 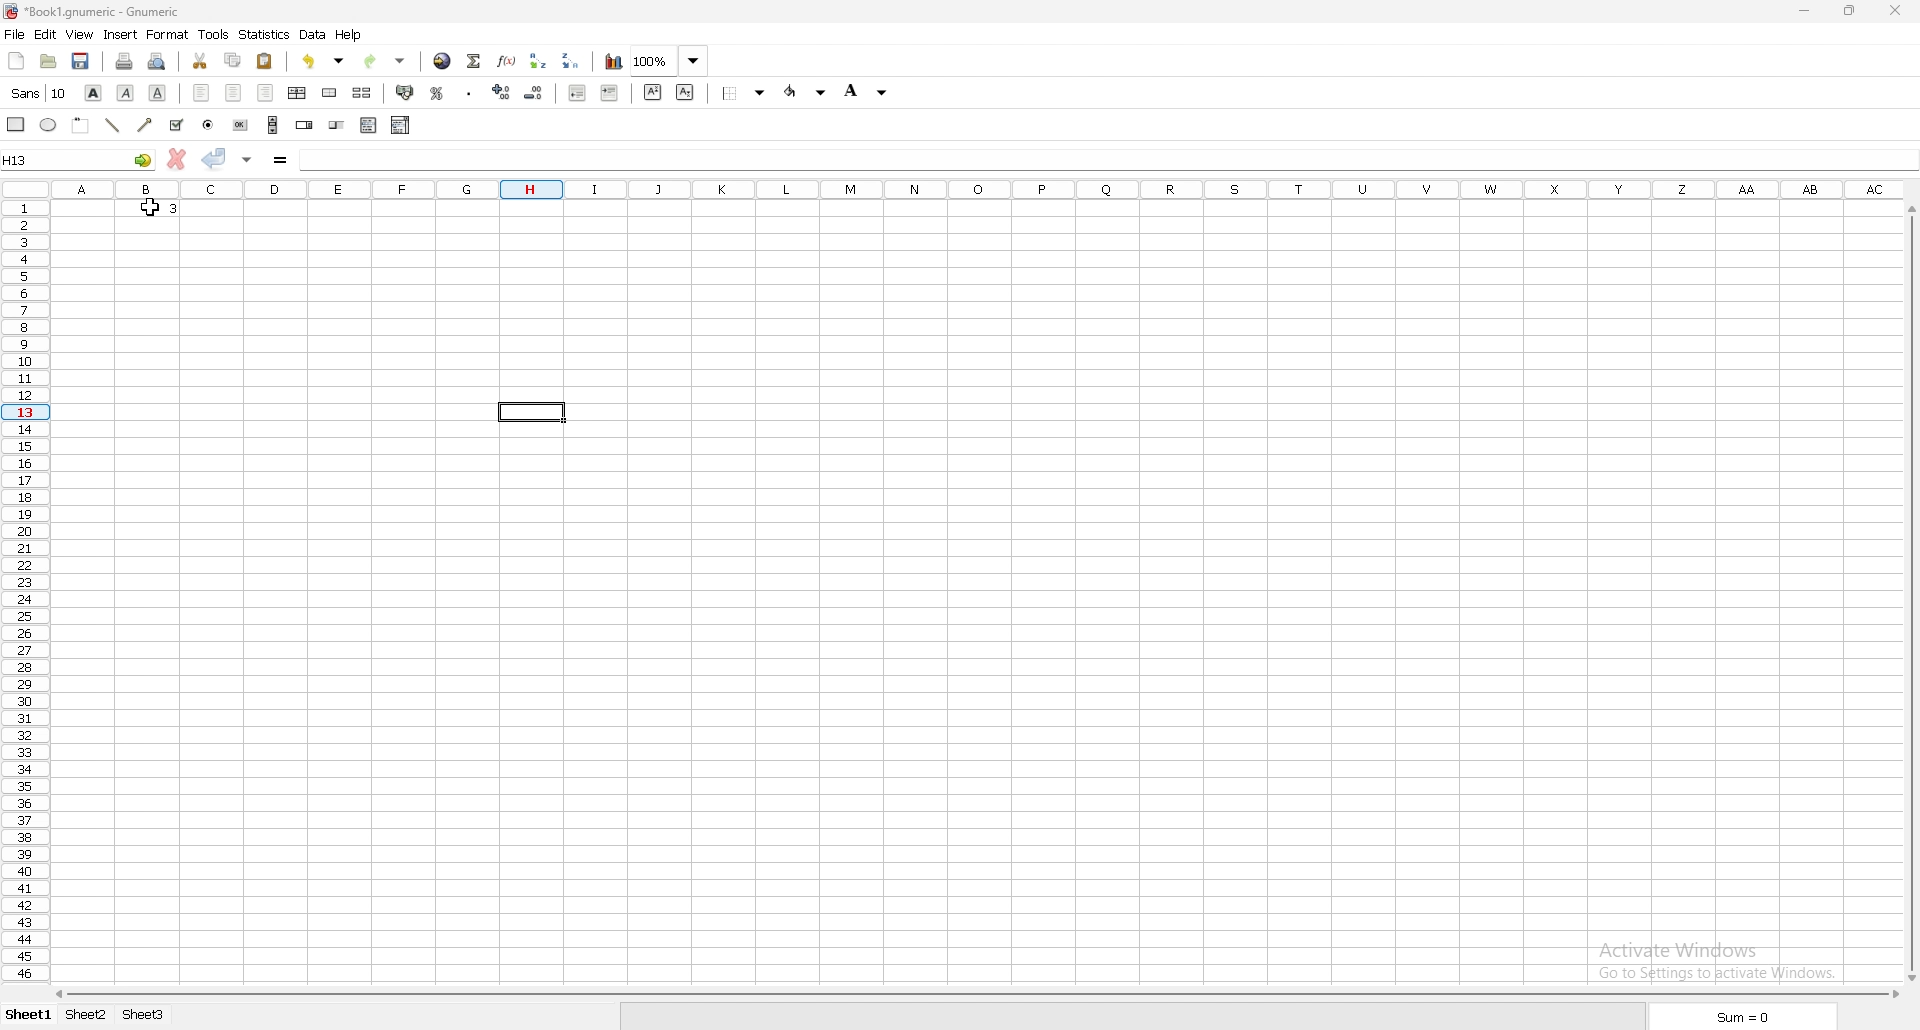 What do you see at coordinates (265, 34) in the screenshot?
I see `statistics` at bounding box center [265, 34].